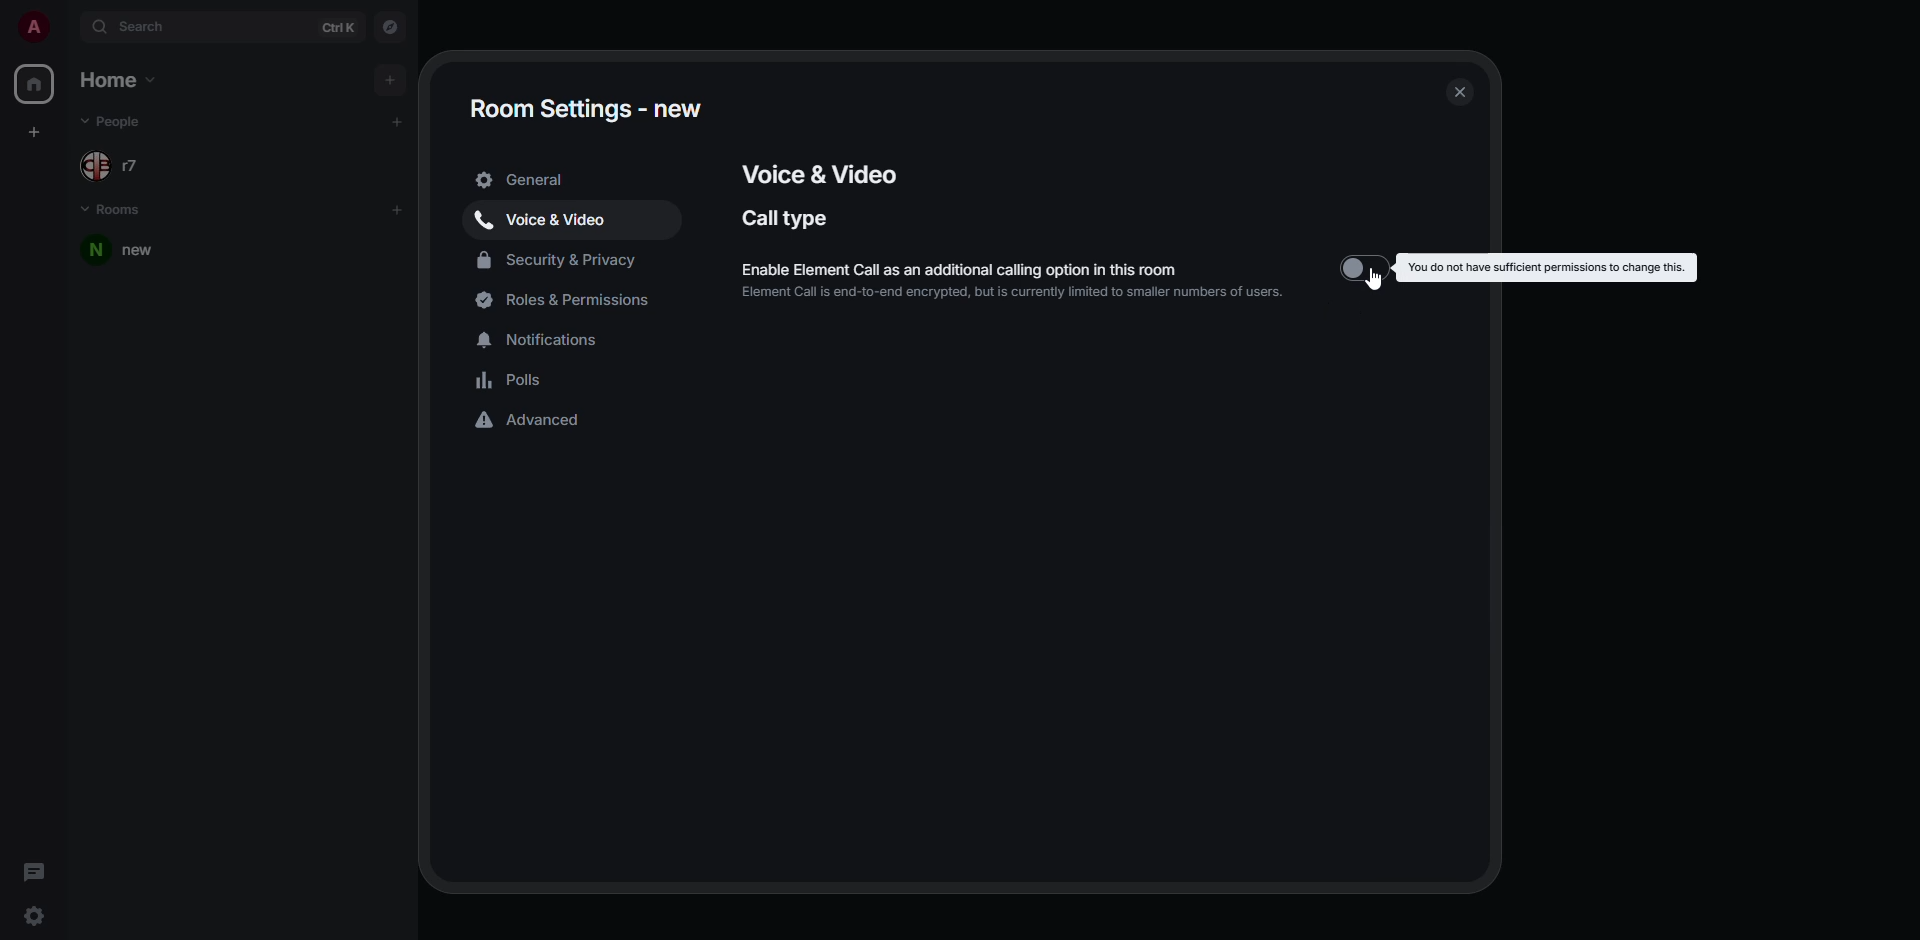 The width and height of the screenshot is (1920, 940). What do you see at coordinates (561, 262) in the screenshot?
I see `security & privacy` at bounding box center [561, 262].